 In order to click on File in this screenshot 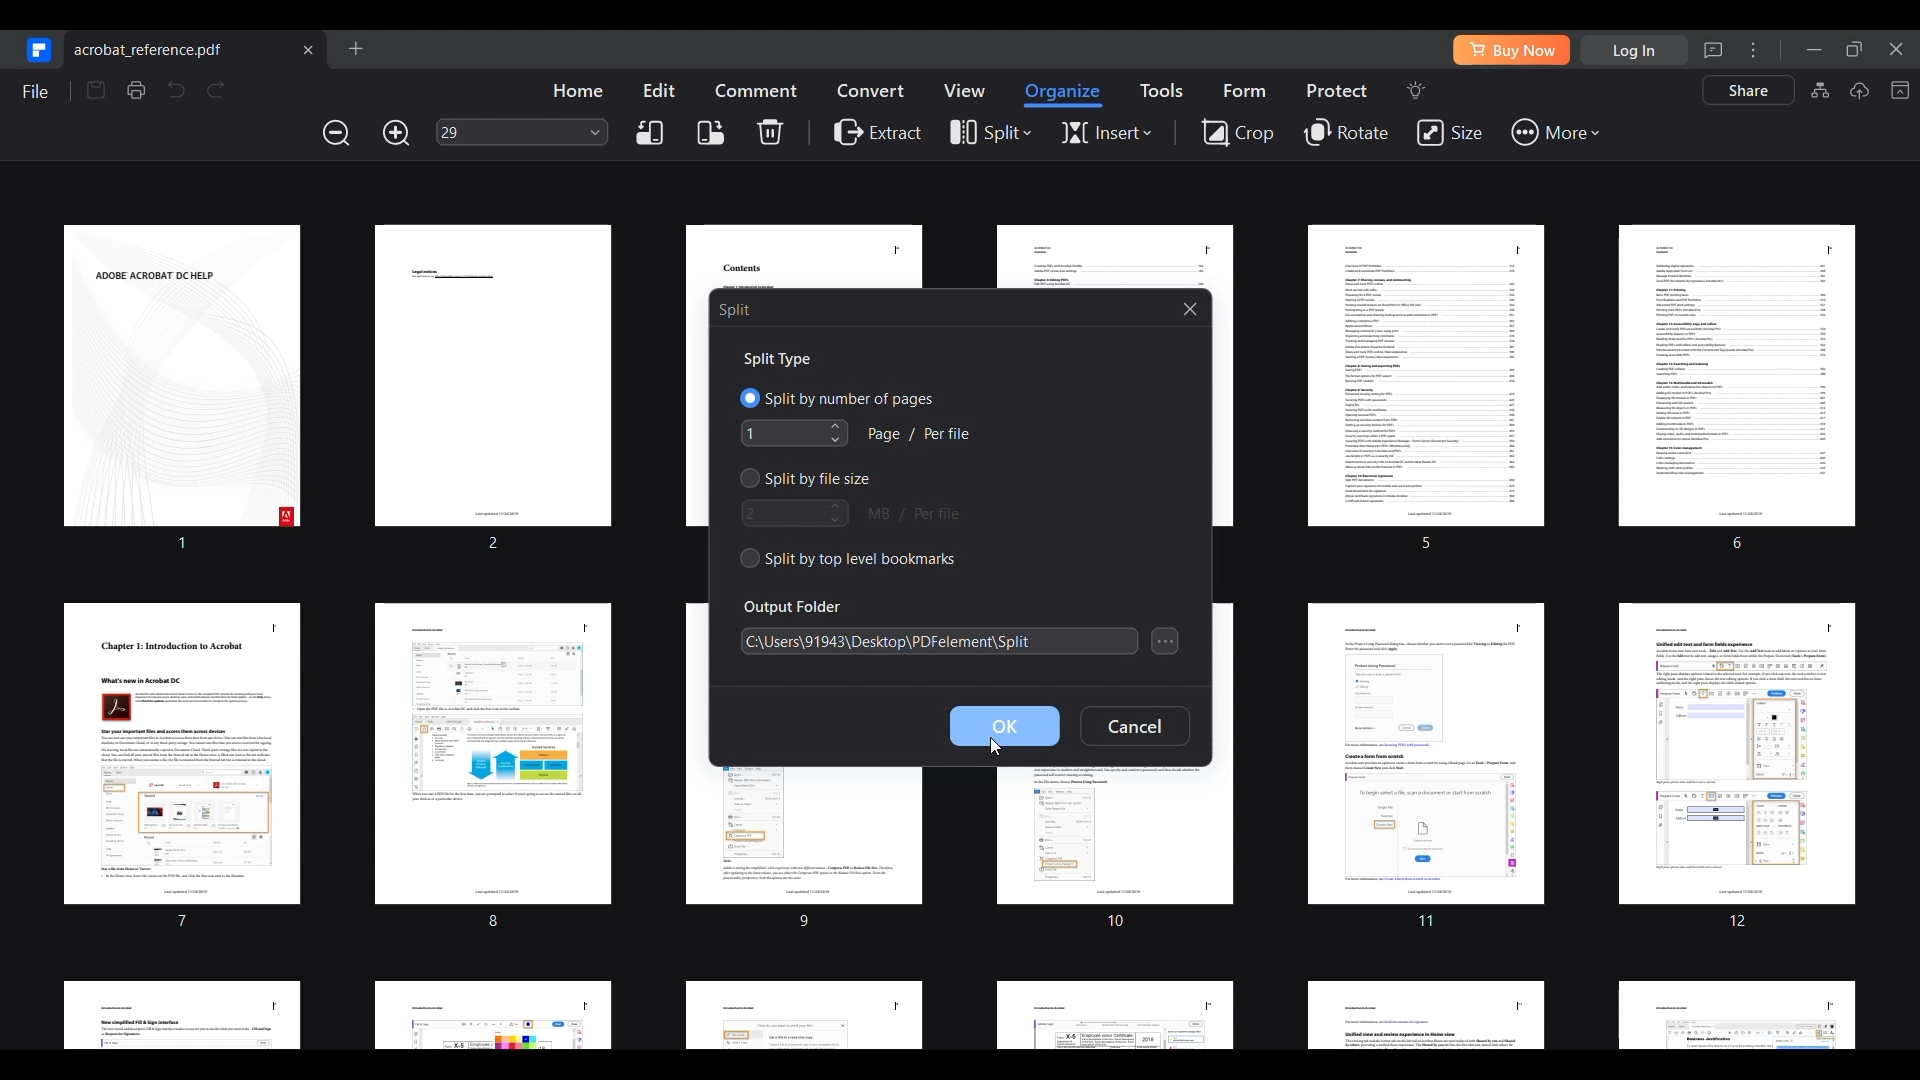, I will do `click(34, 91)`.